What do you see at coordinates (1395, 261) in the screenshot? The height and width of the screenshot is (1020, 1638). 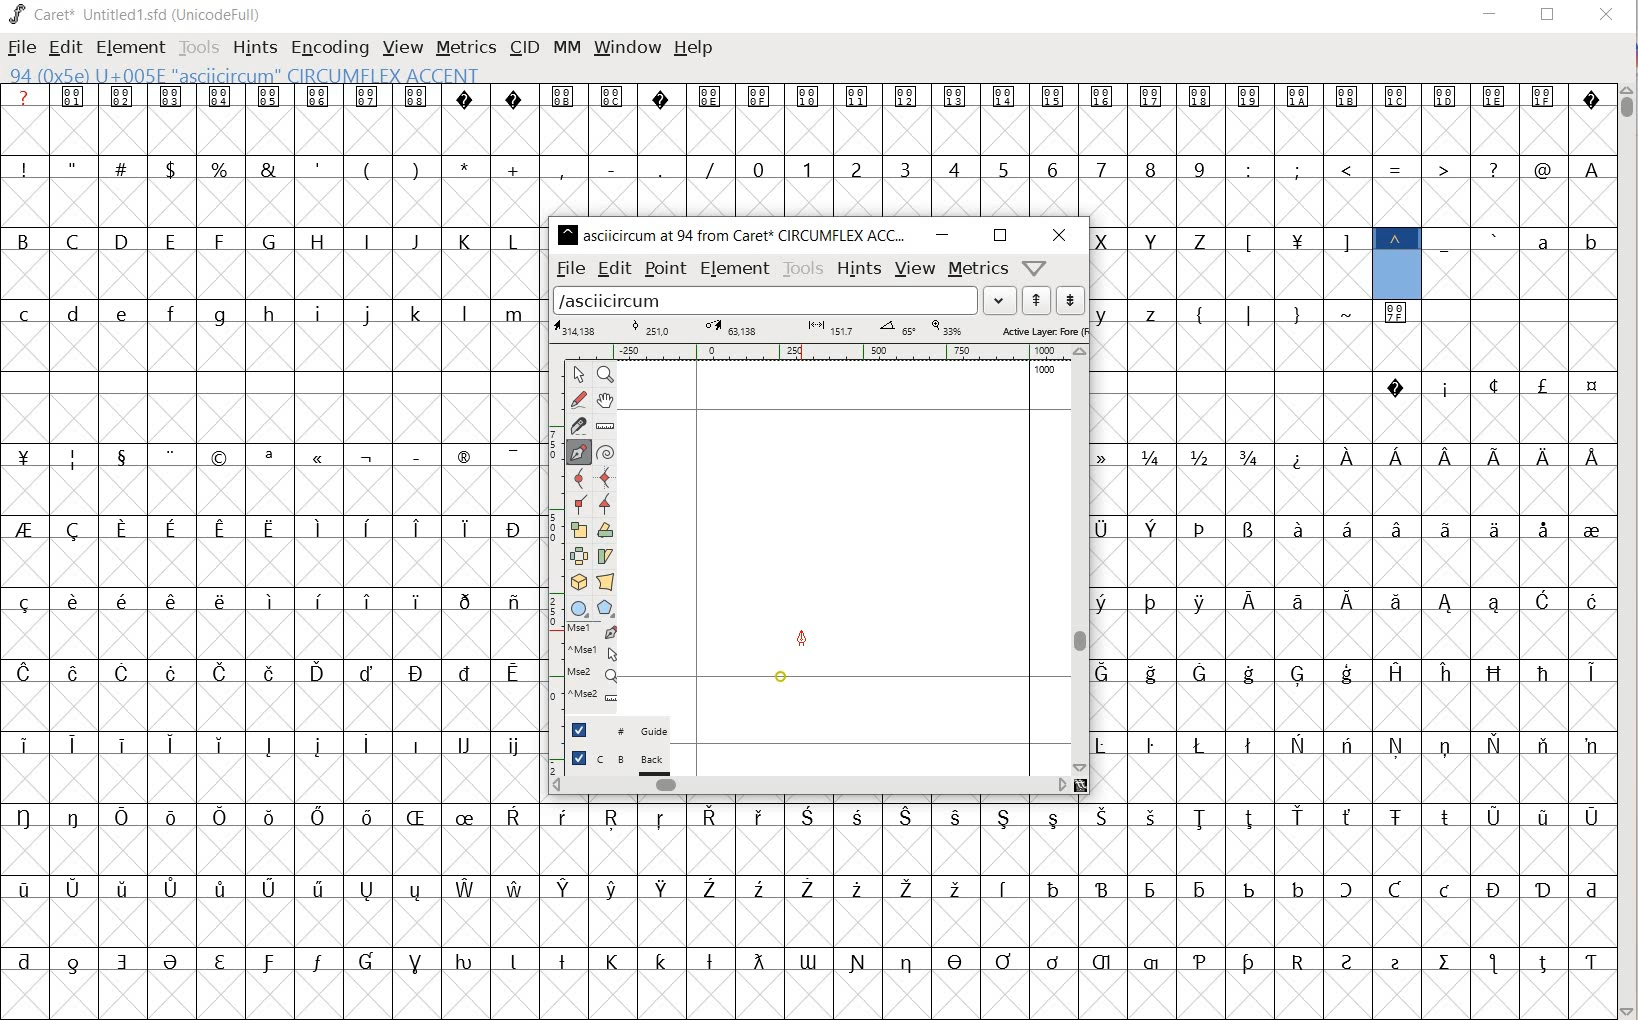 I see `94 0xSe U+00SE "asciicircum" CIRCUMFLEX ACCENT` at bounding box center [1395, 261].